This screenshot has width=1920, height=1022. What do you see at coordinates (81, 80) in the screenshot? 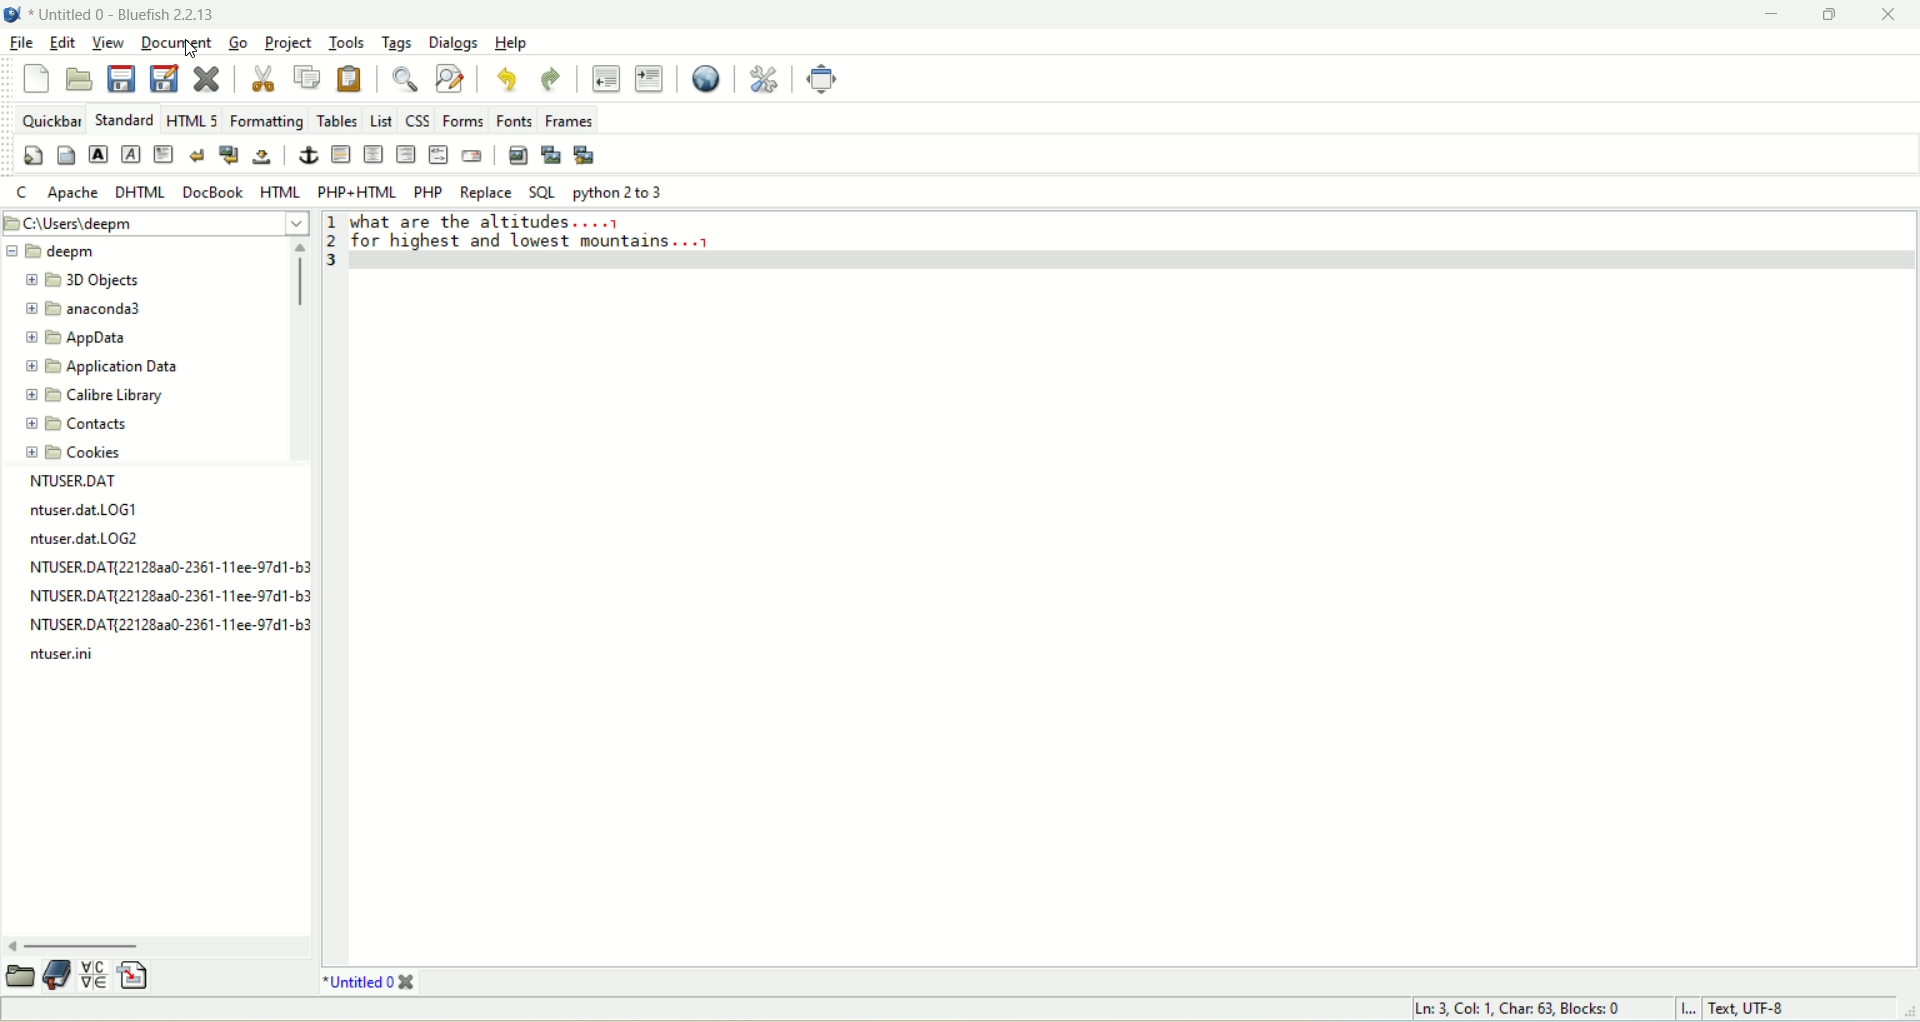
I see `open` at bounding box center [81, 80].